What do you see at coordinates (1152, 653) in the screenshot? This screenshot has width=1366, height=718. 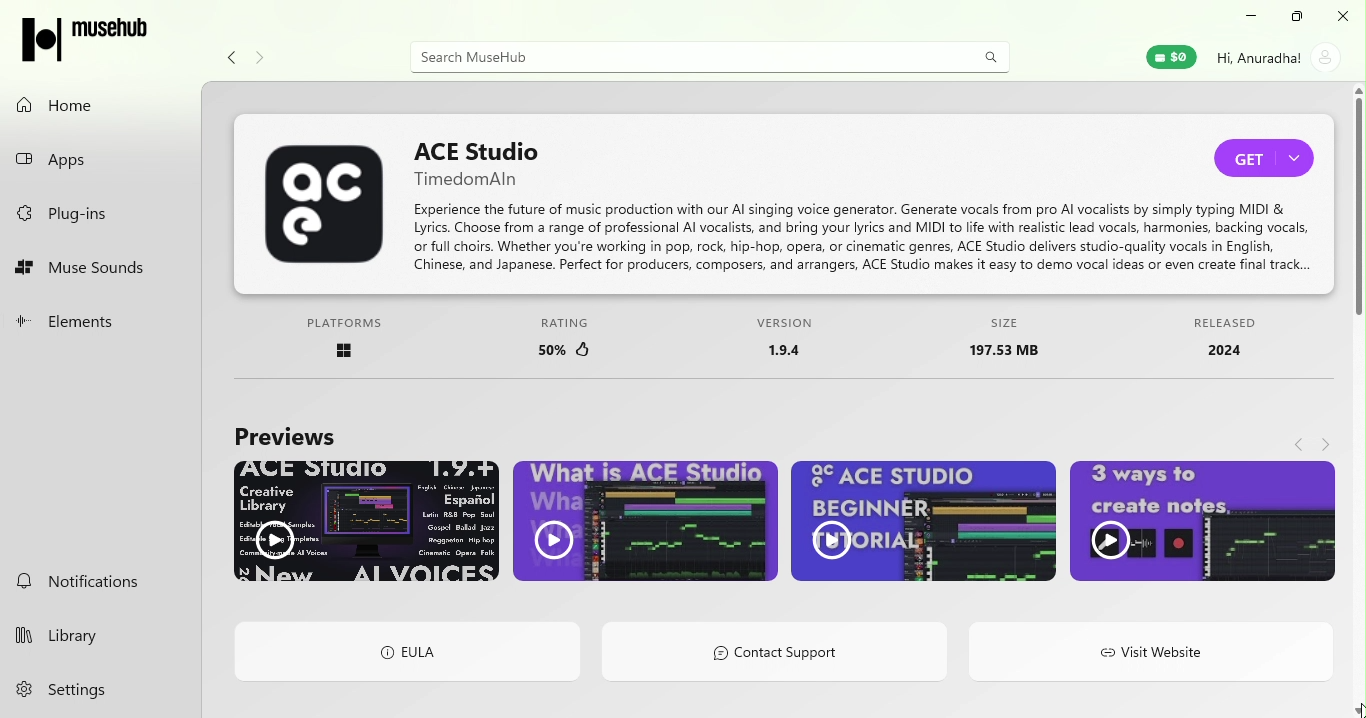 I see `Visit website` at bounding box center [1152, 653].